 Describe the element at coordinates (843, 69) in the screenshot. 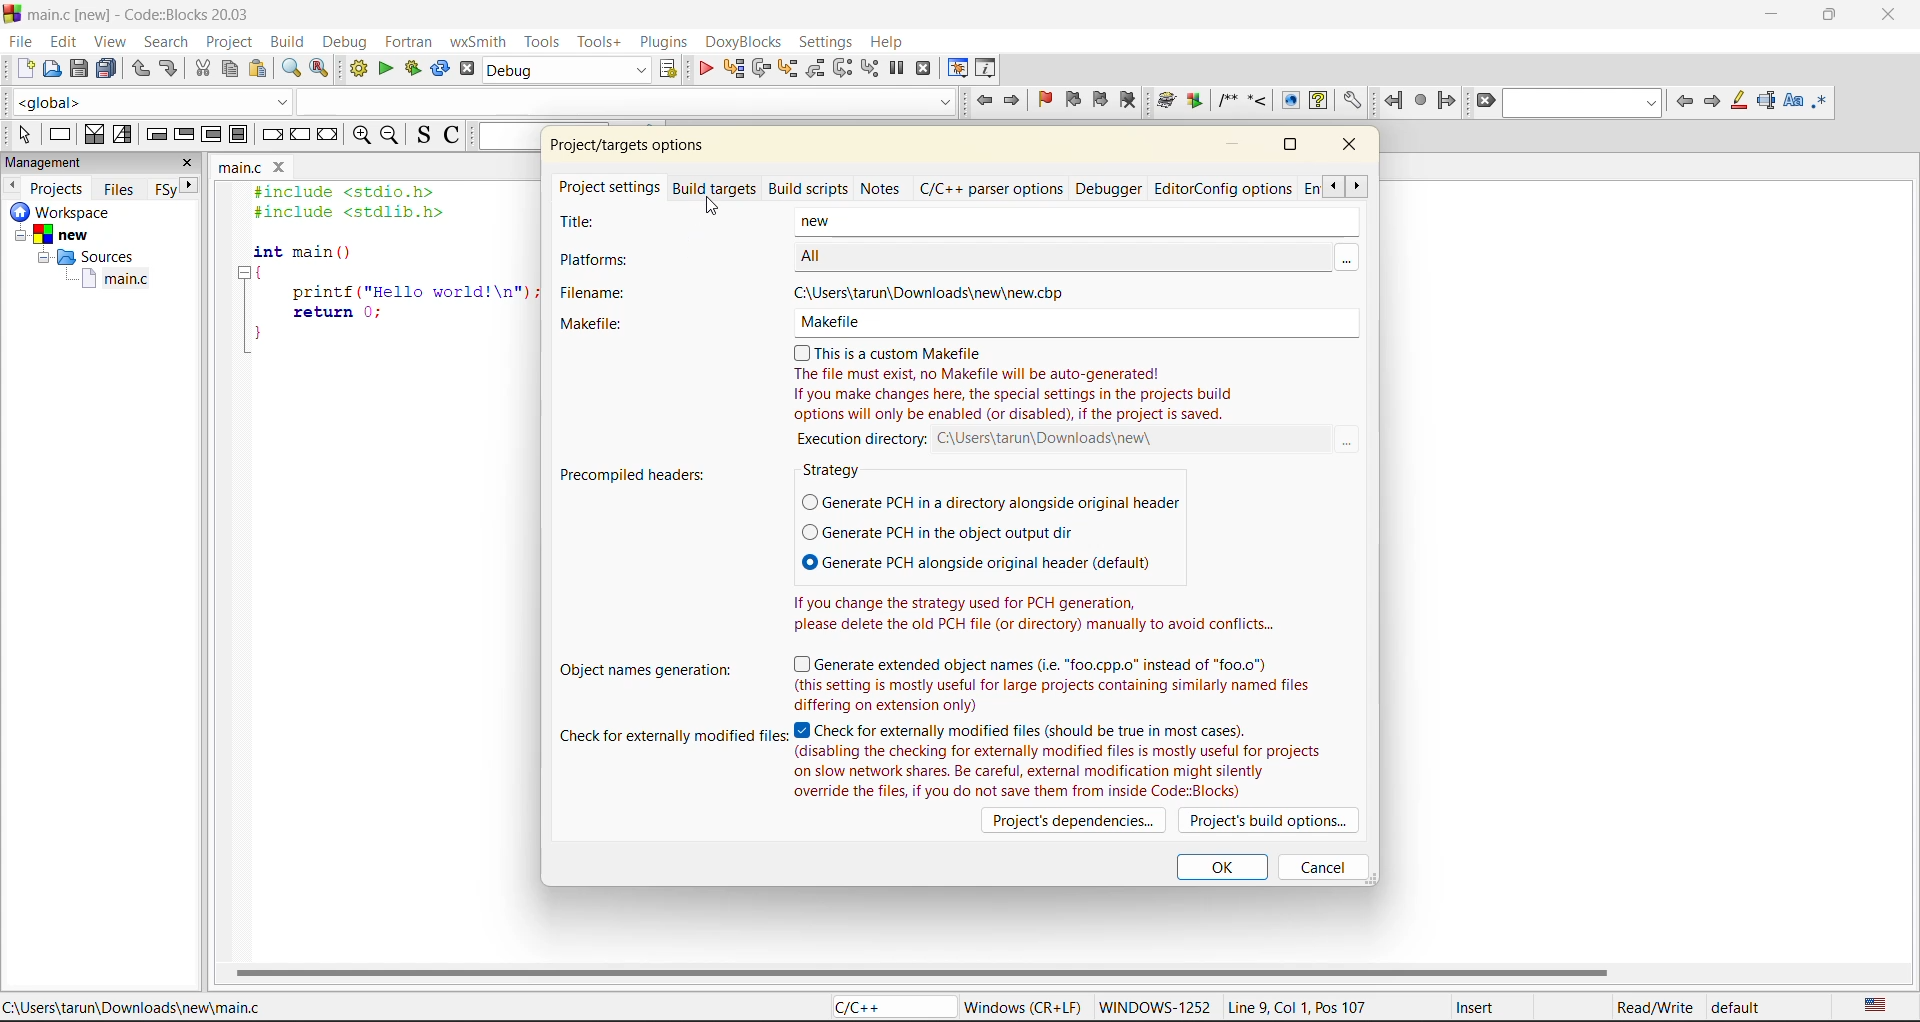

I see `next instruction` at that location.